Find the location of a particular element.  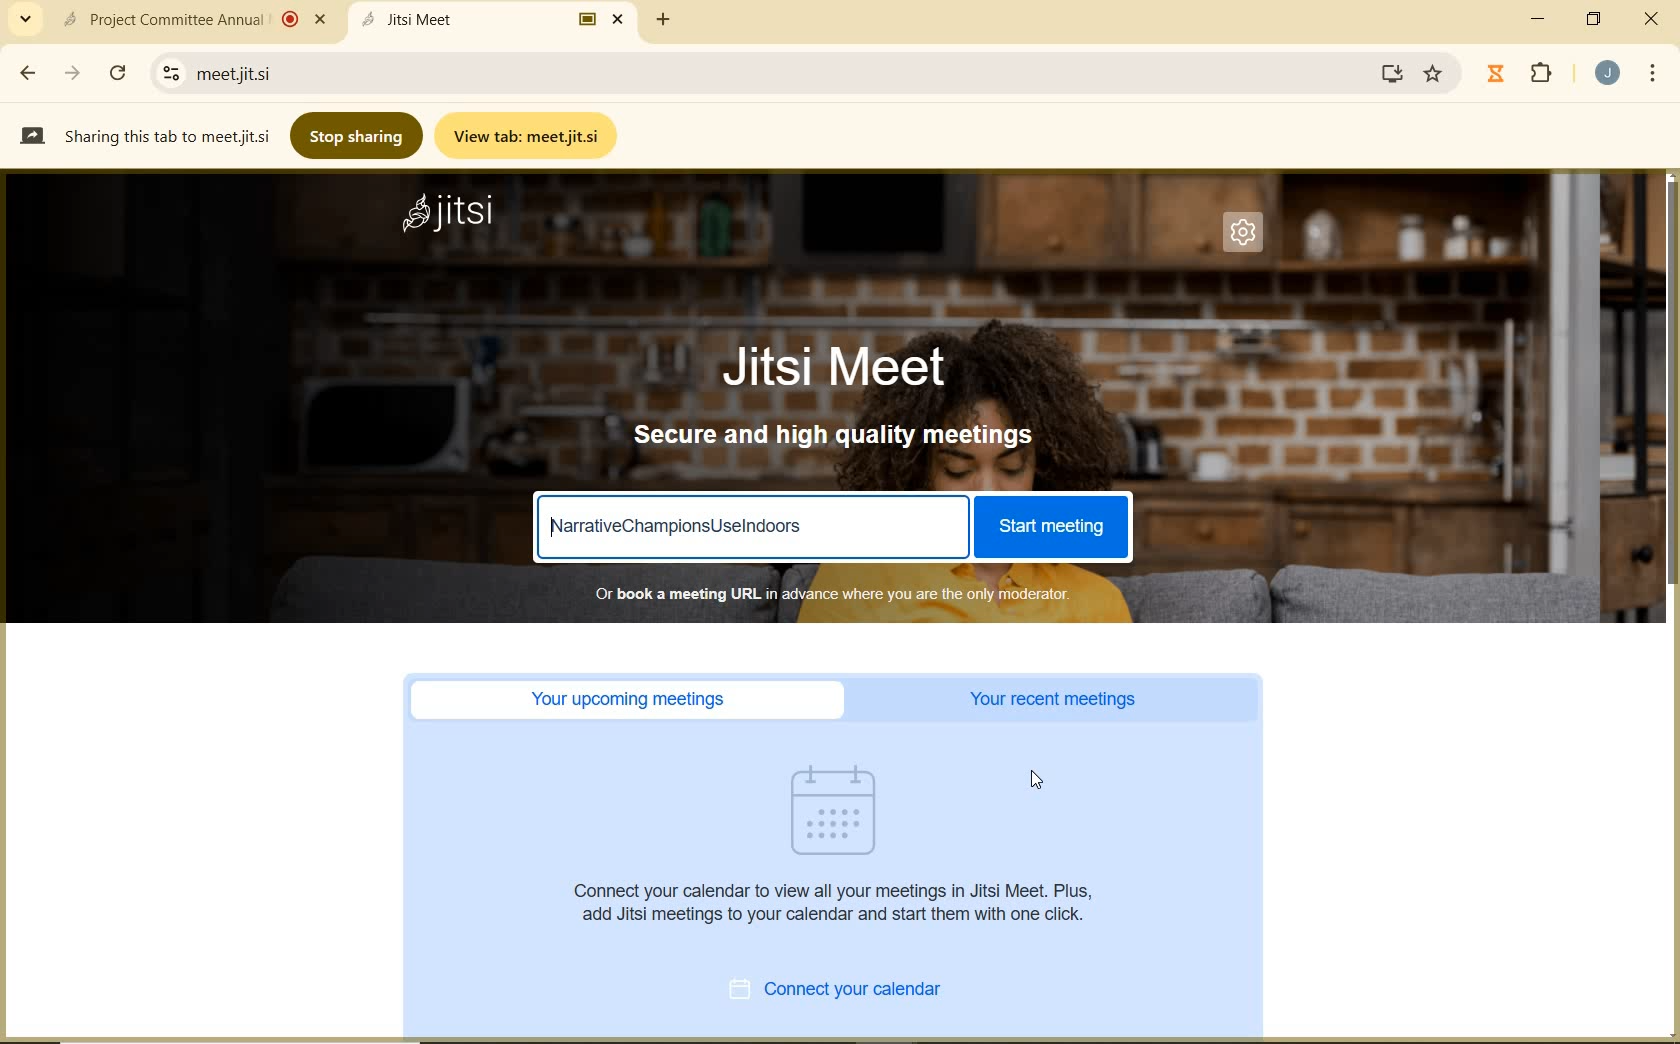

settings is located at coordinates (167, 73).